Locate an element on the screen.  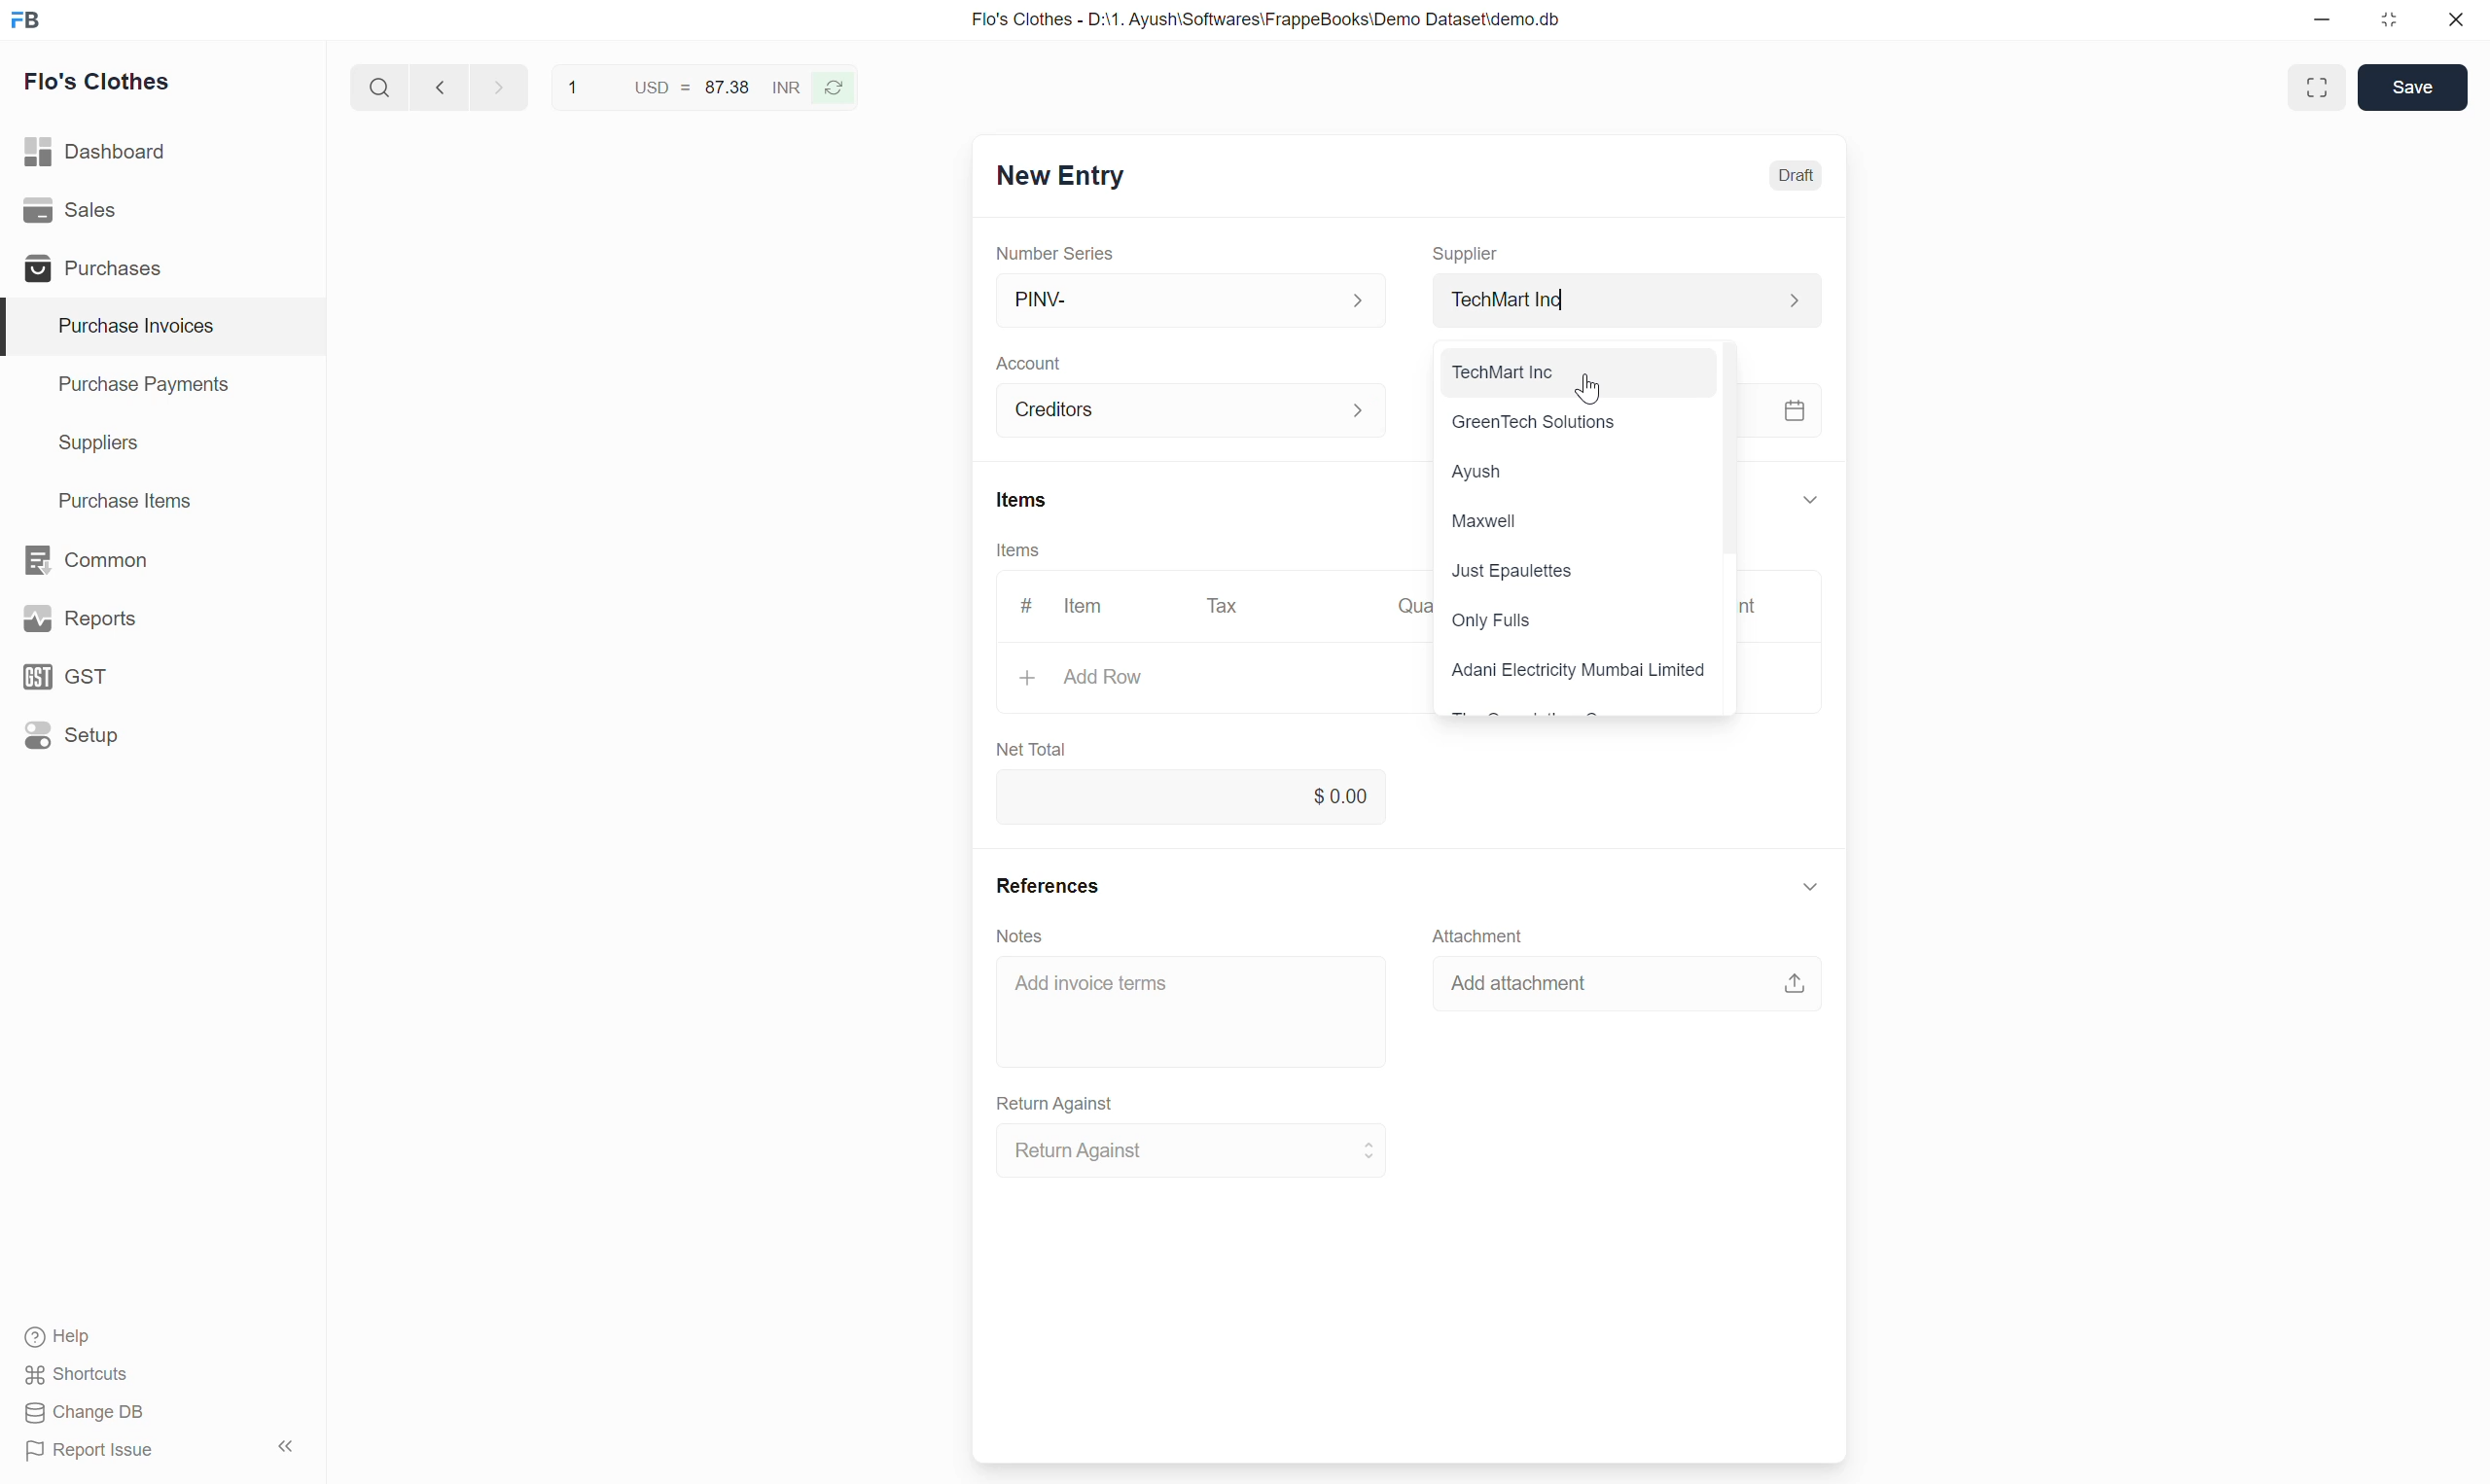
expand is located at coordinates (1806, 496).